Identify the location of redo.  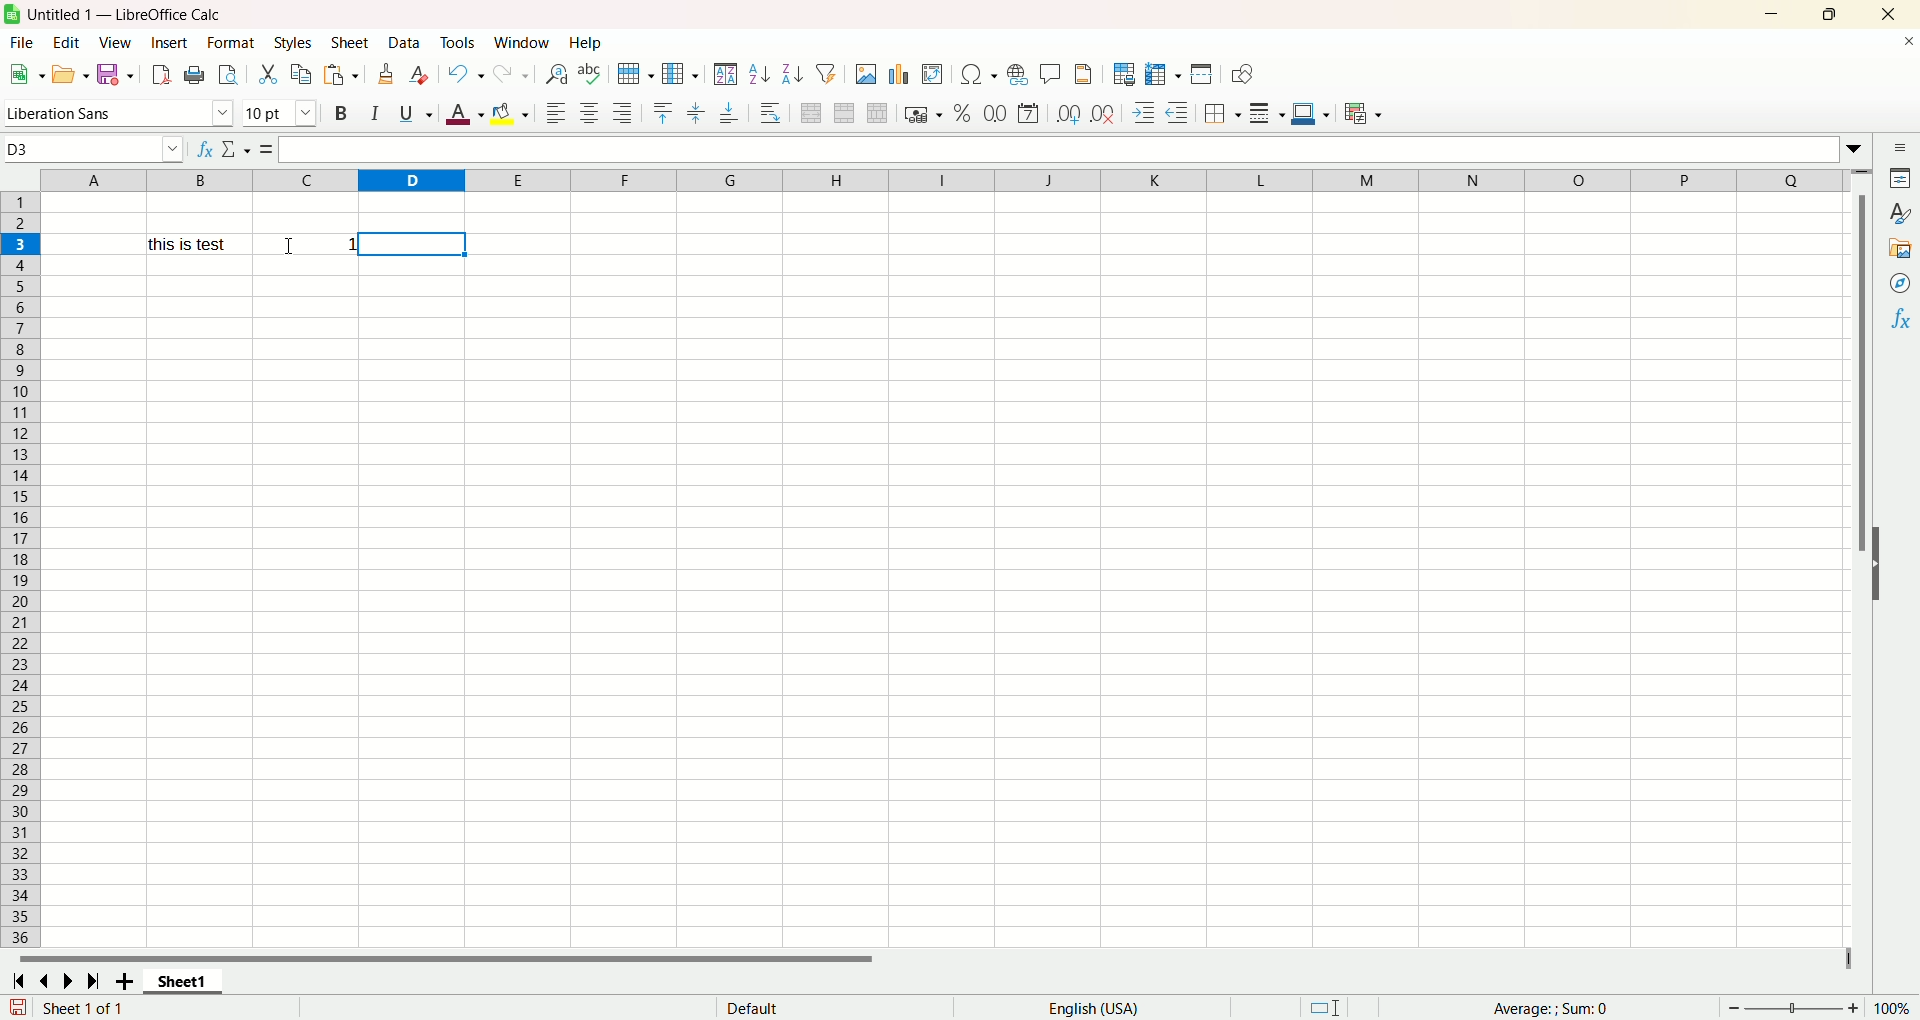
(516, 71).